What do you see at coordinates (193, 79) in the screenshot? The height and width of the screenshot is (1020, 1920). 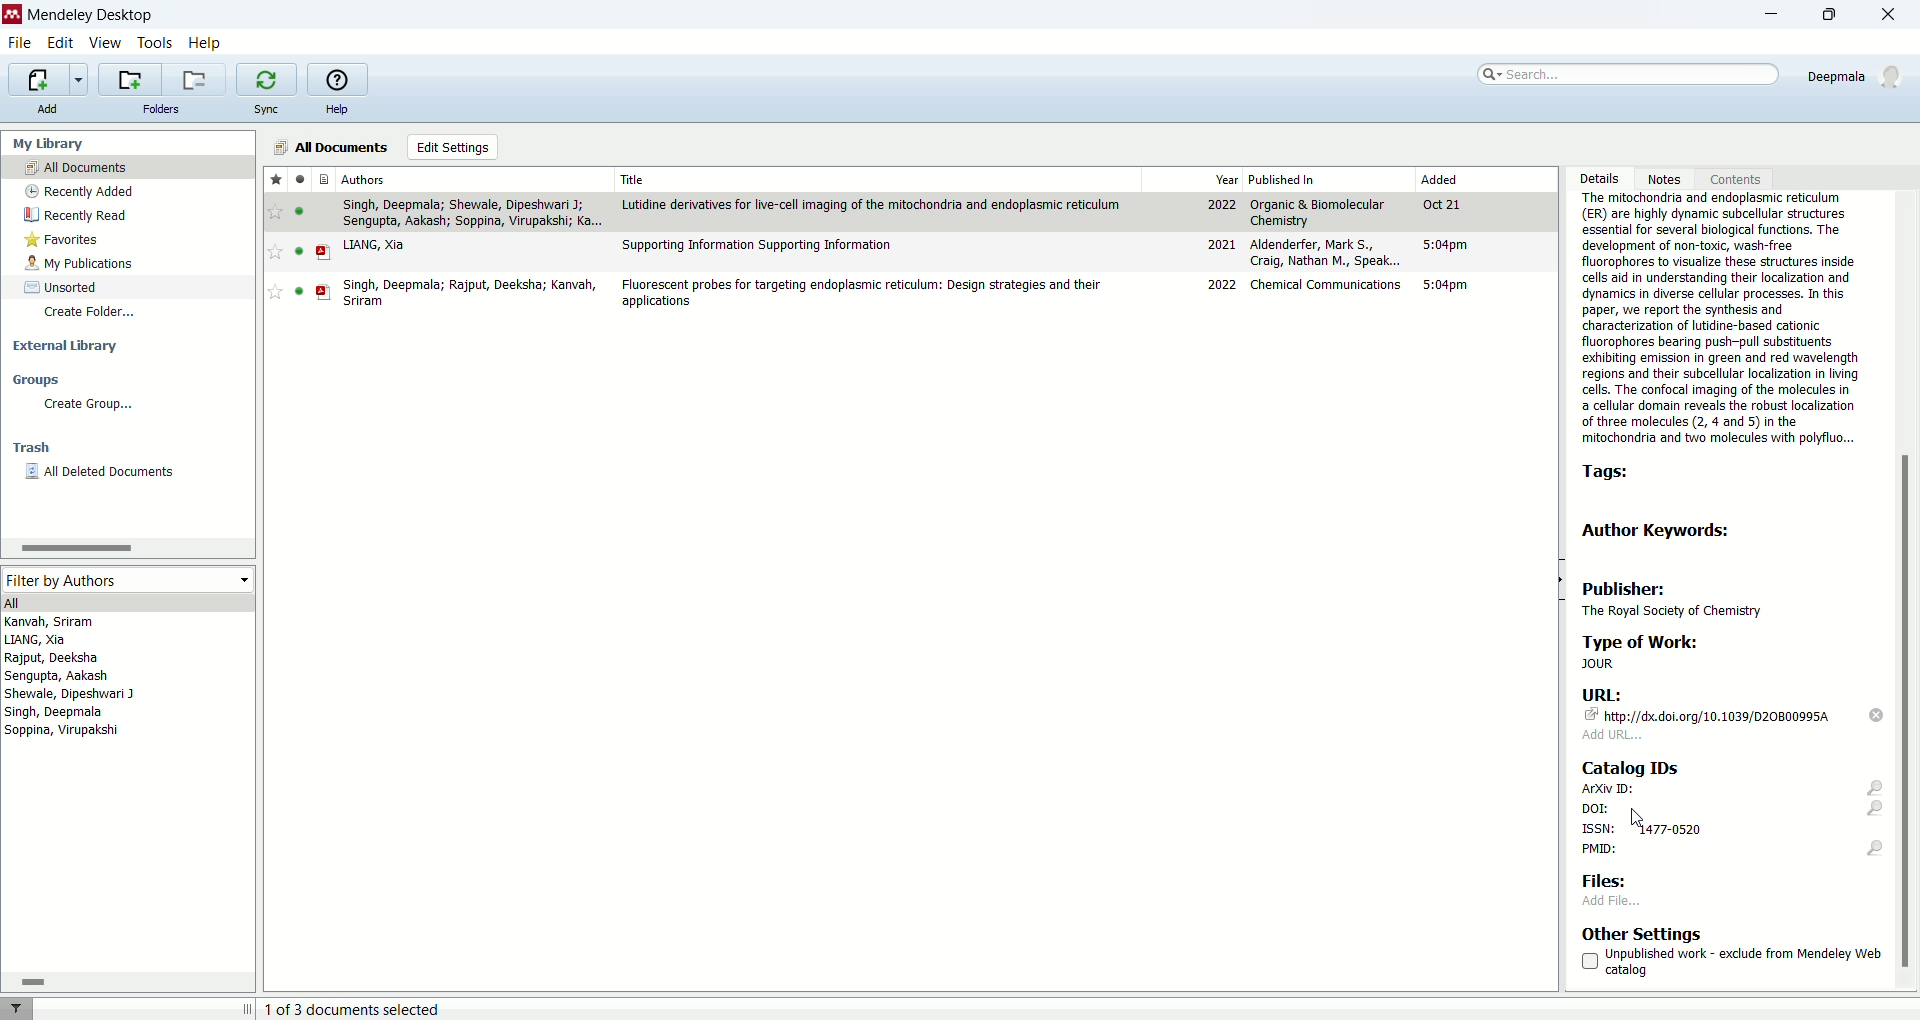 I see `remove current folder` at bounding box center [193, 79].